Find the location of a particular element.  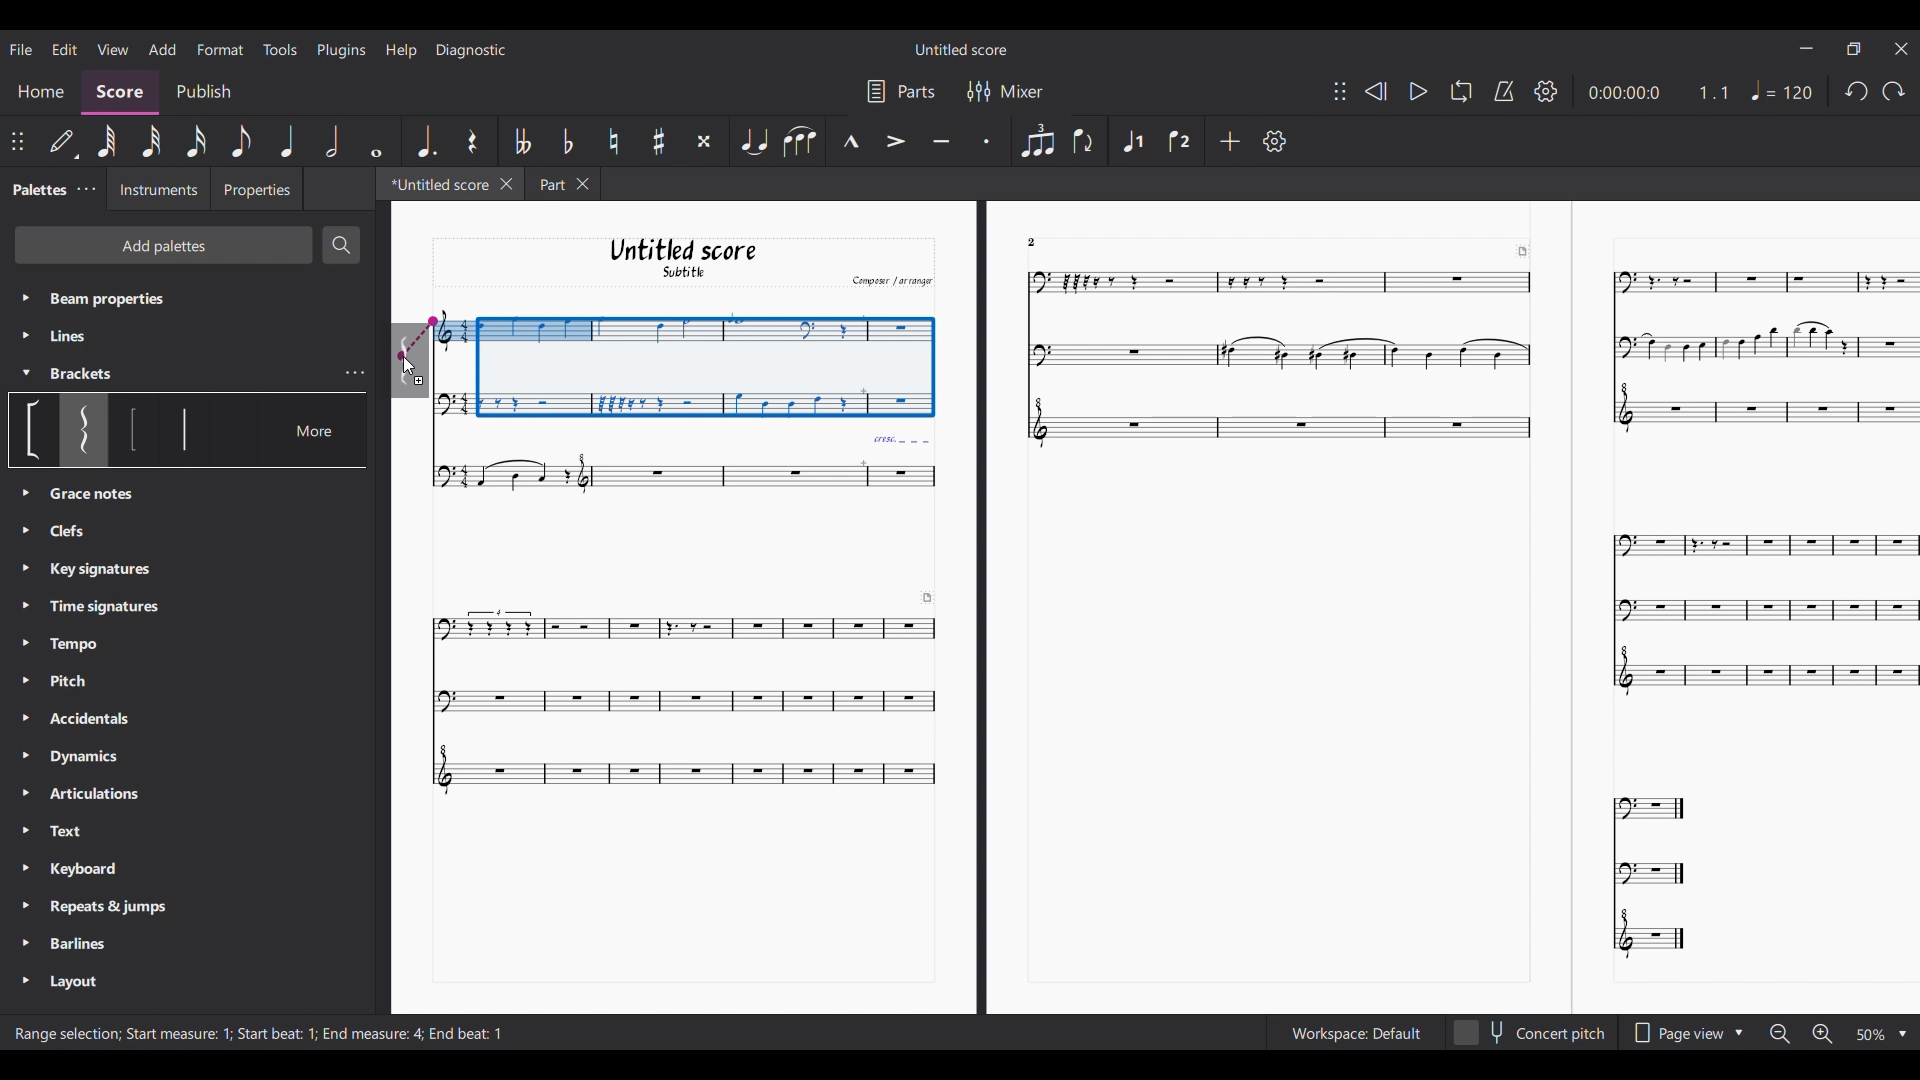

Half note is located at coordinates (333, 141).